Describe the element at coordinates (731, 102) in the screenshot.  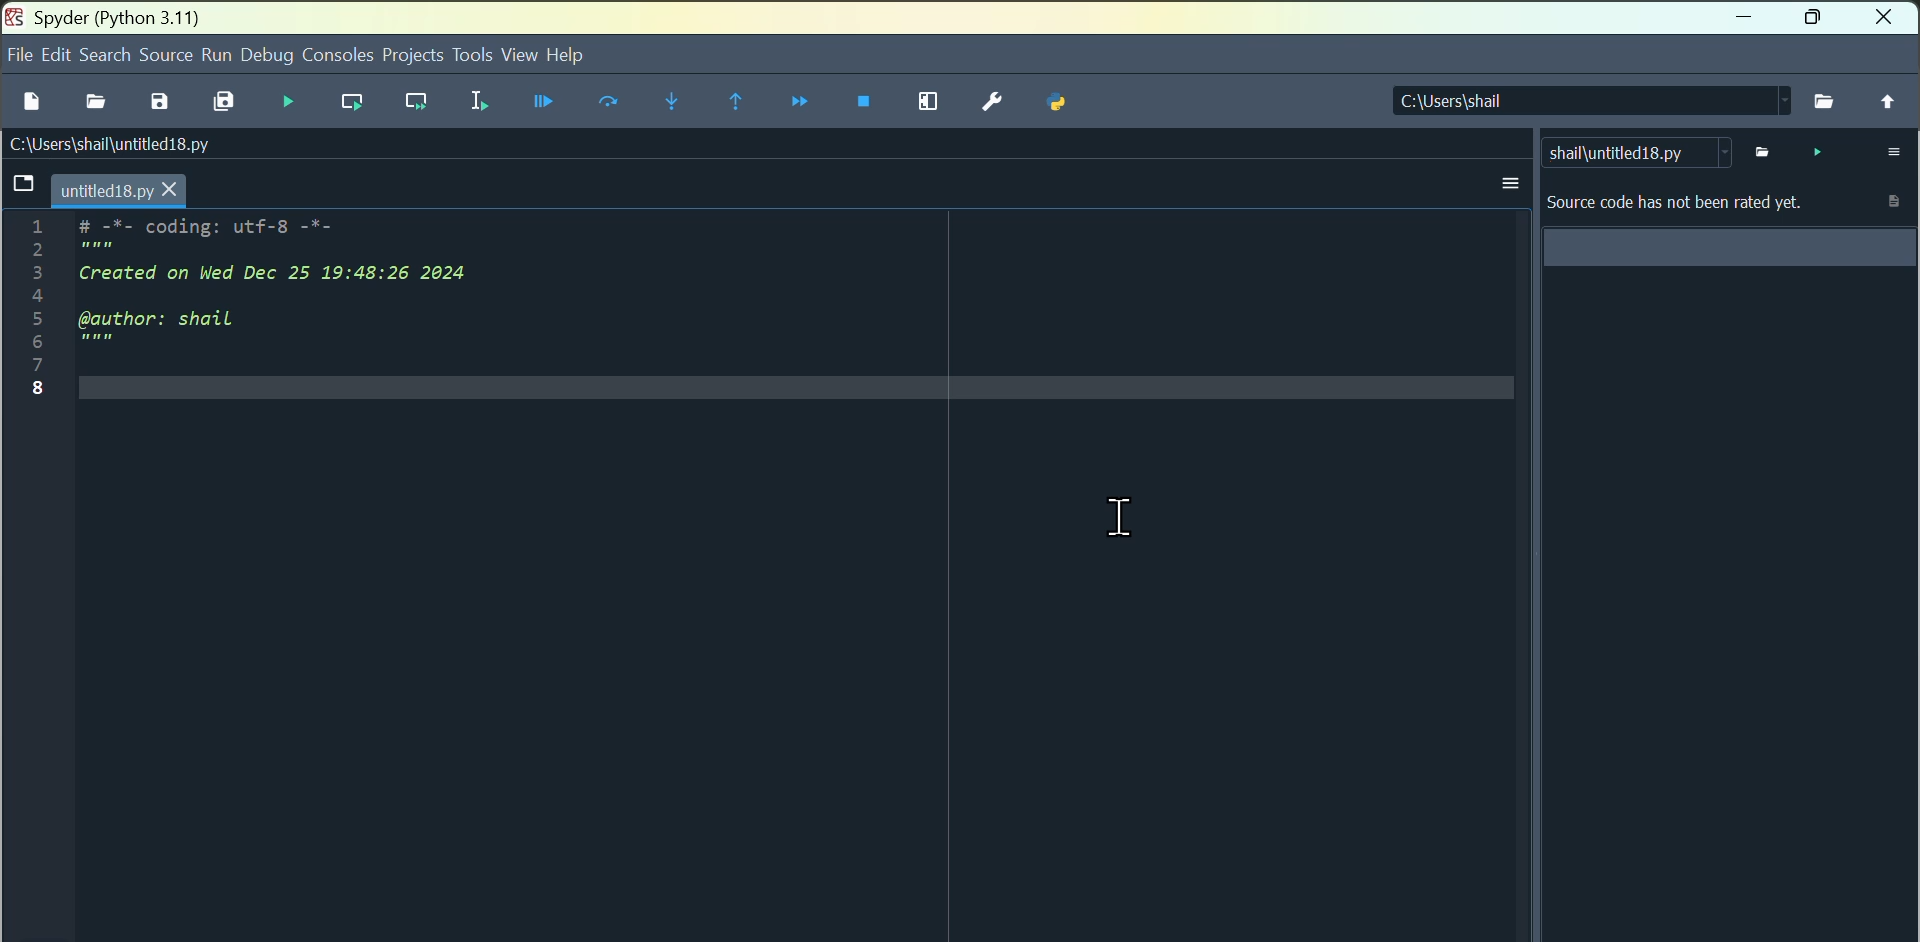
I see `Continue debugging` at that location.